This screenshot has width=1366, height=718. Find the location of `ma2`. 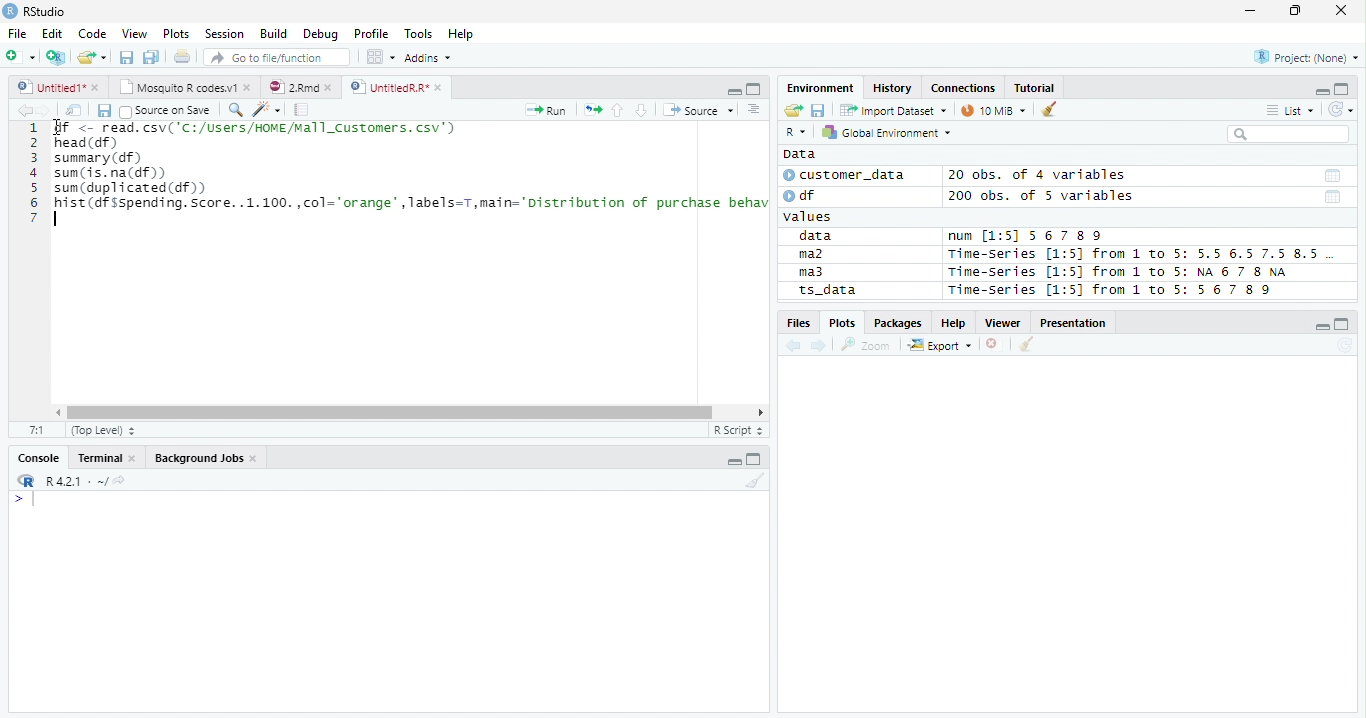

ma2 is located at coordinates (816, 256).